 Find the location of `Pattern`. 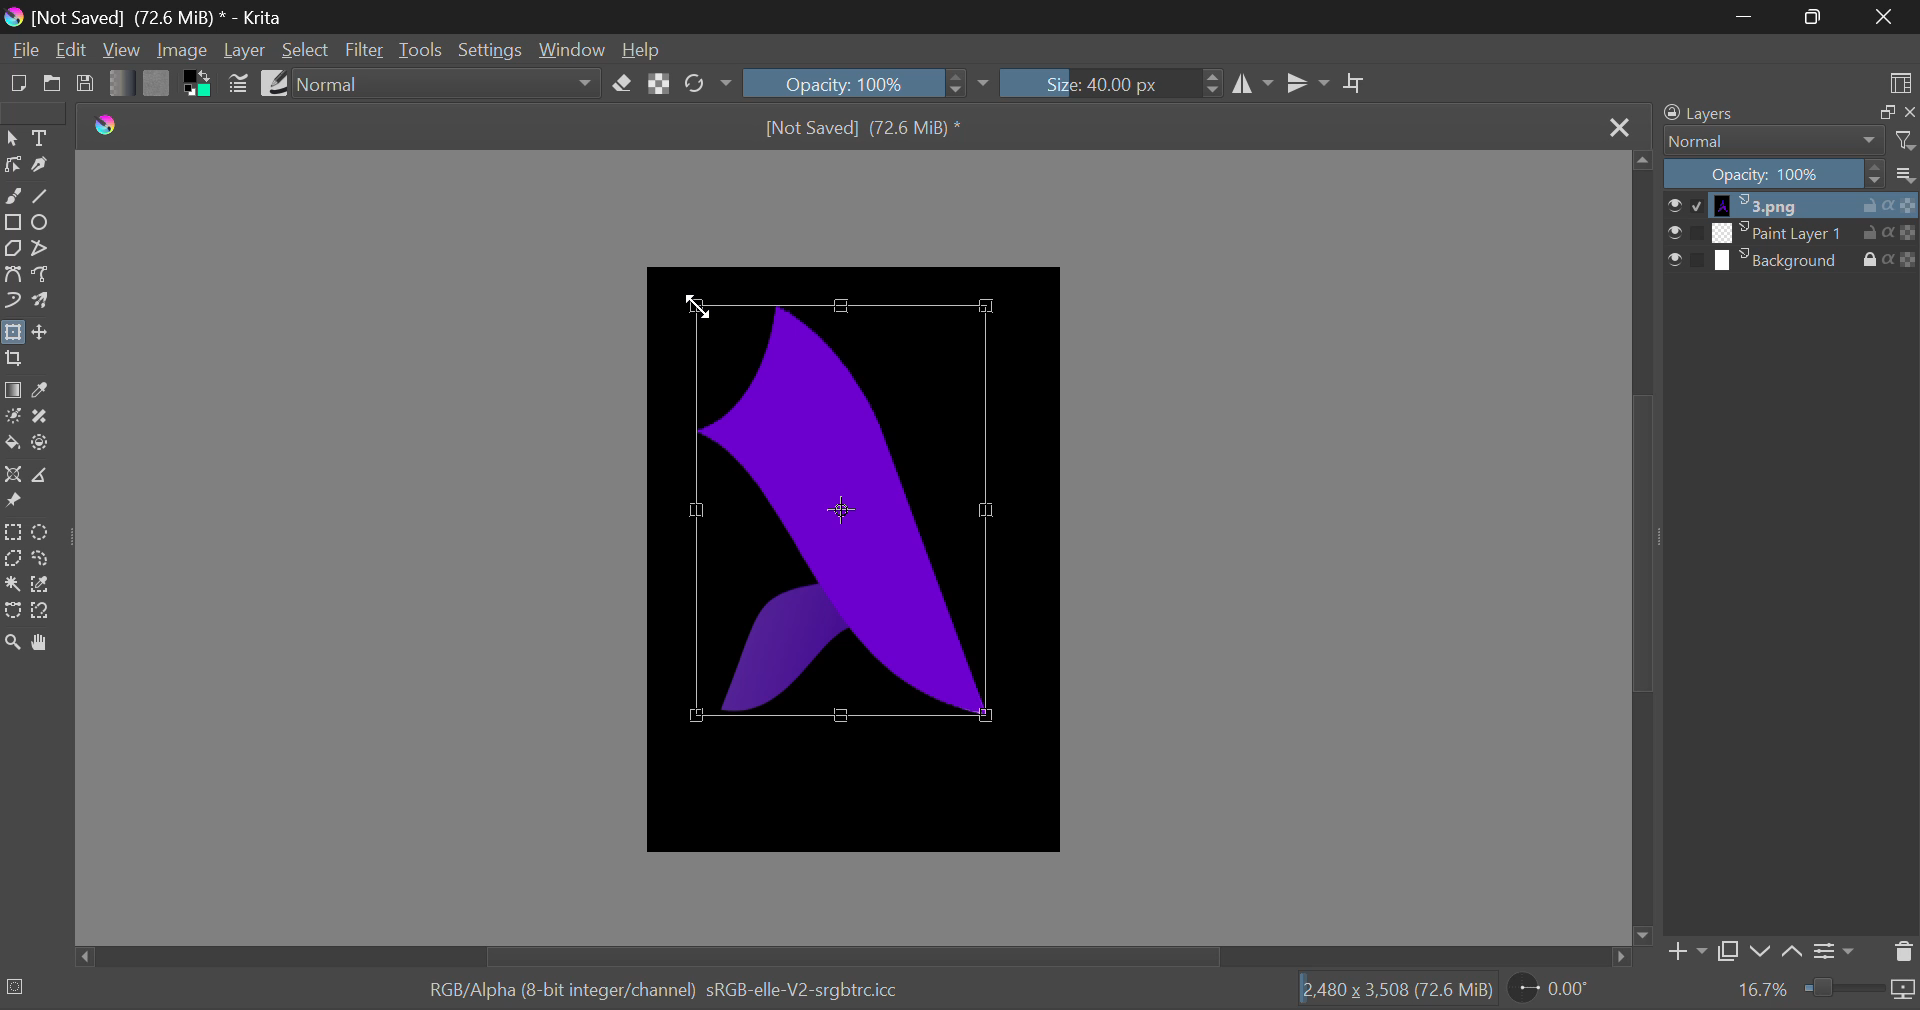

Pattern is located at coordinates (156, 82).